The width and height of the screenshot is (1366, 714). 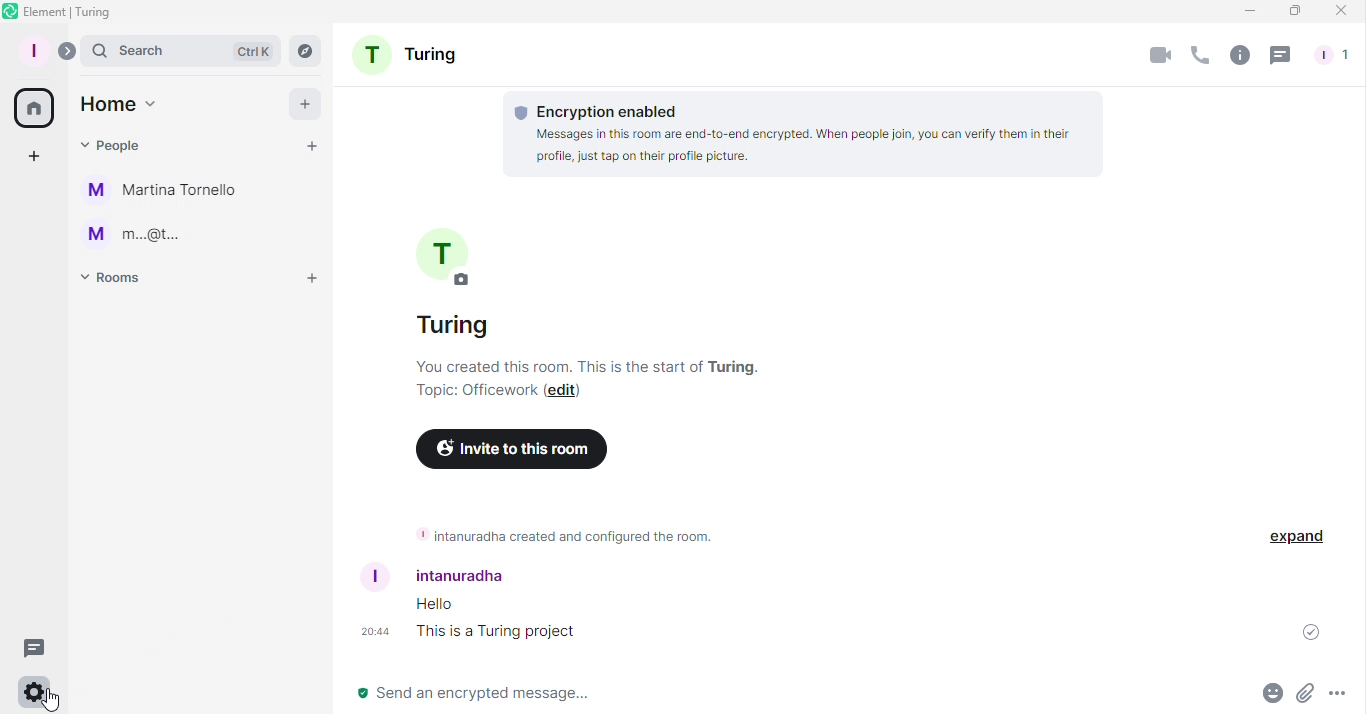 What do you see at coordinates (453, 577) in the screenshot?
I see `Username` at bounding box center [453, 577].